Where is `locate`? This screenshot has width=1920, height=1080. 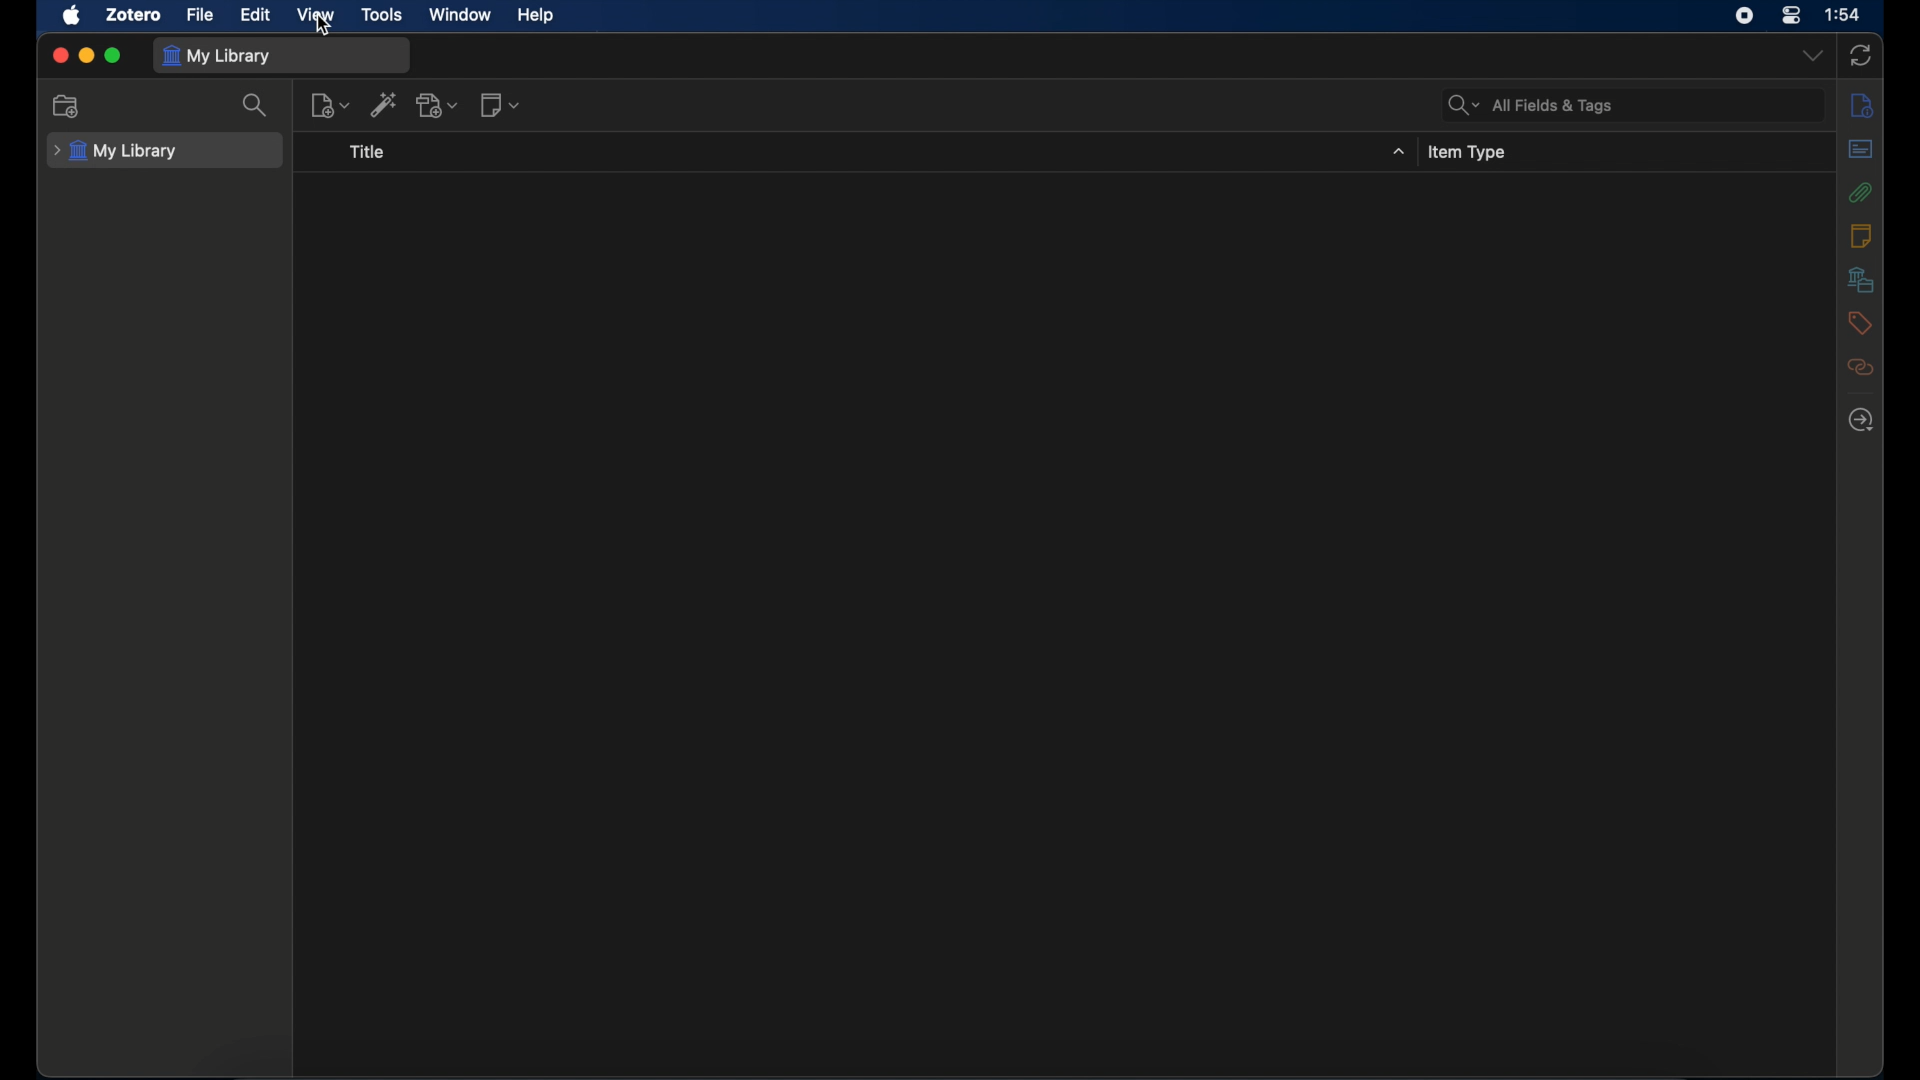
locate is located at coordinates (1862, 420).